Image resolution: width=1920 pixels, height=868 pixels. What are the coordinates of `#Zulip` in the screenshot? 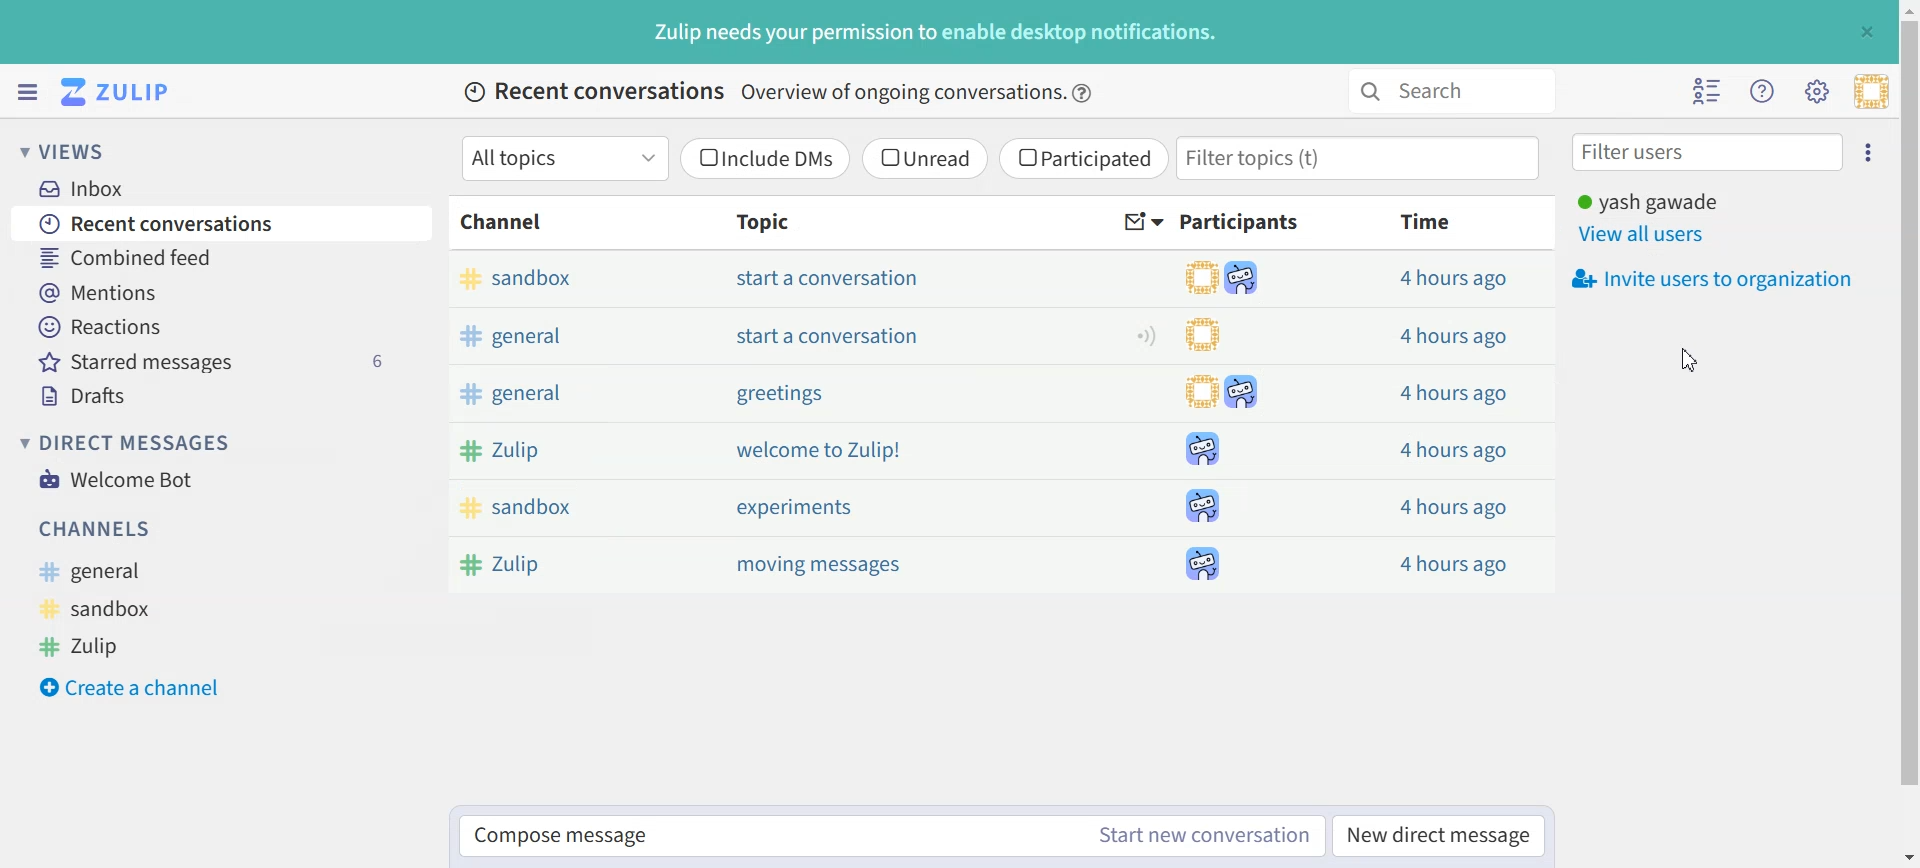 It's located at (574, 563).